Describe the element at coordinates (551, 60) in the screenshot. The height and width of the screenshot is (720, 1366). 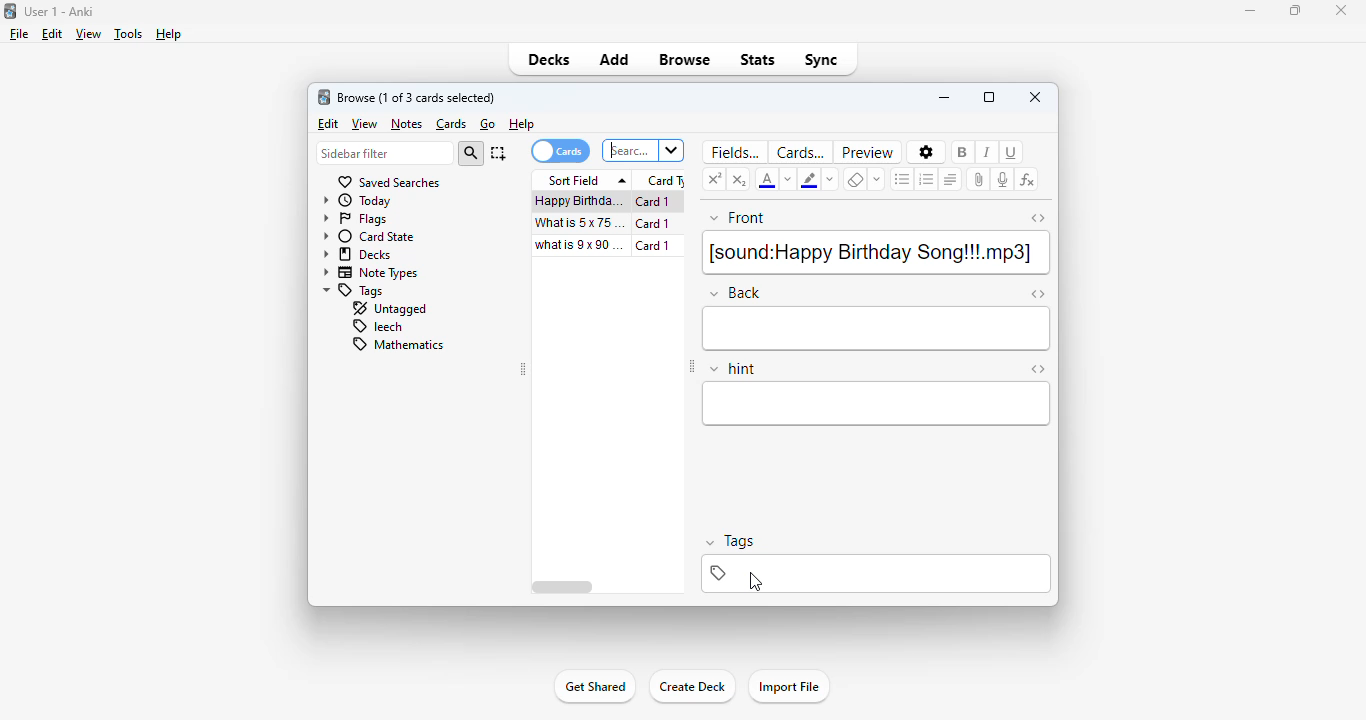
I see `decks` at that location.